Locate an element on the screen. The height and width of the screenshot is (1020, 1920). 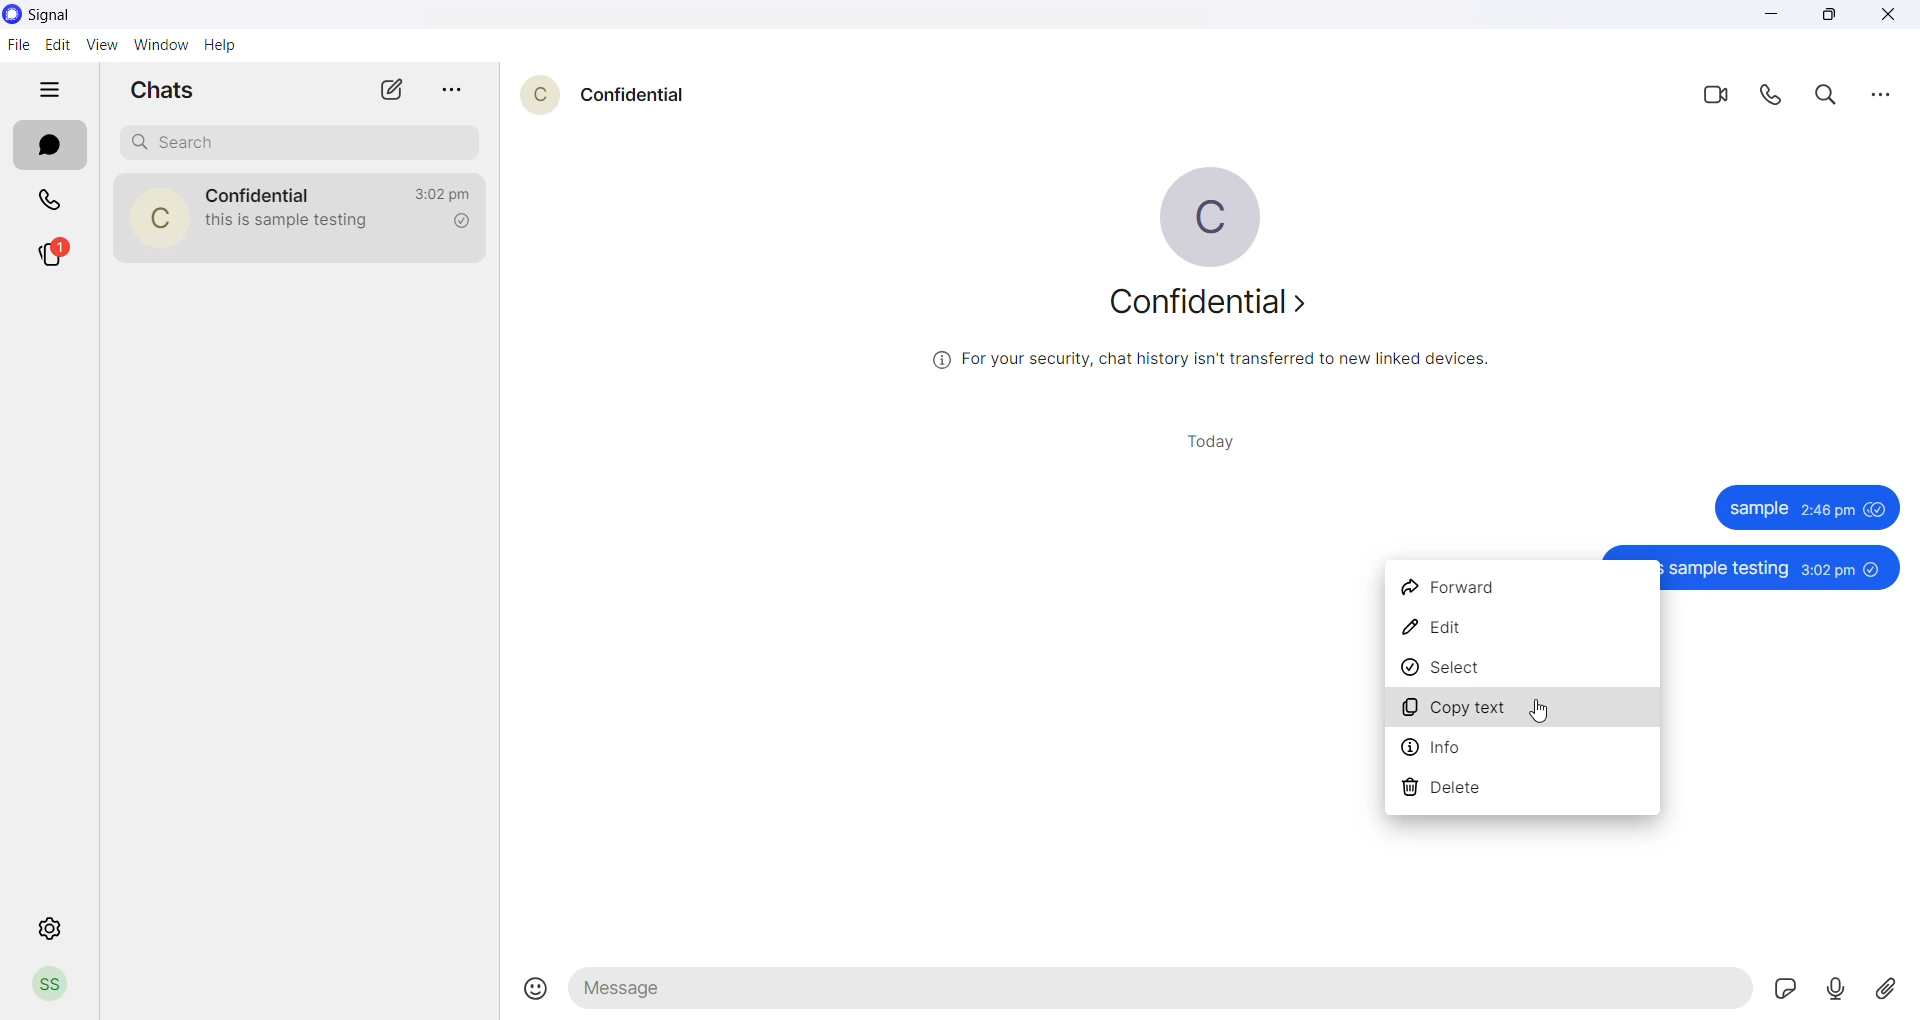
last active message is located at coordinates (439, 195).